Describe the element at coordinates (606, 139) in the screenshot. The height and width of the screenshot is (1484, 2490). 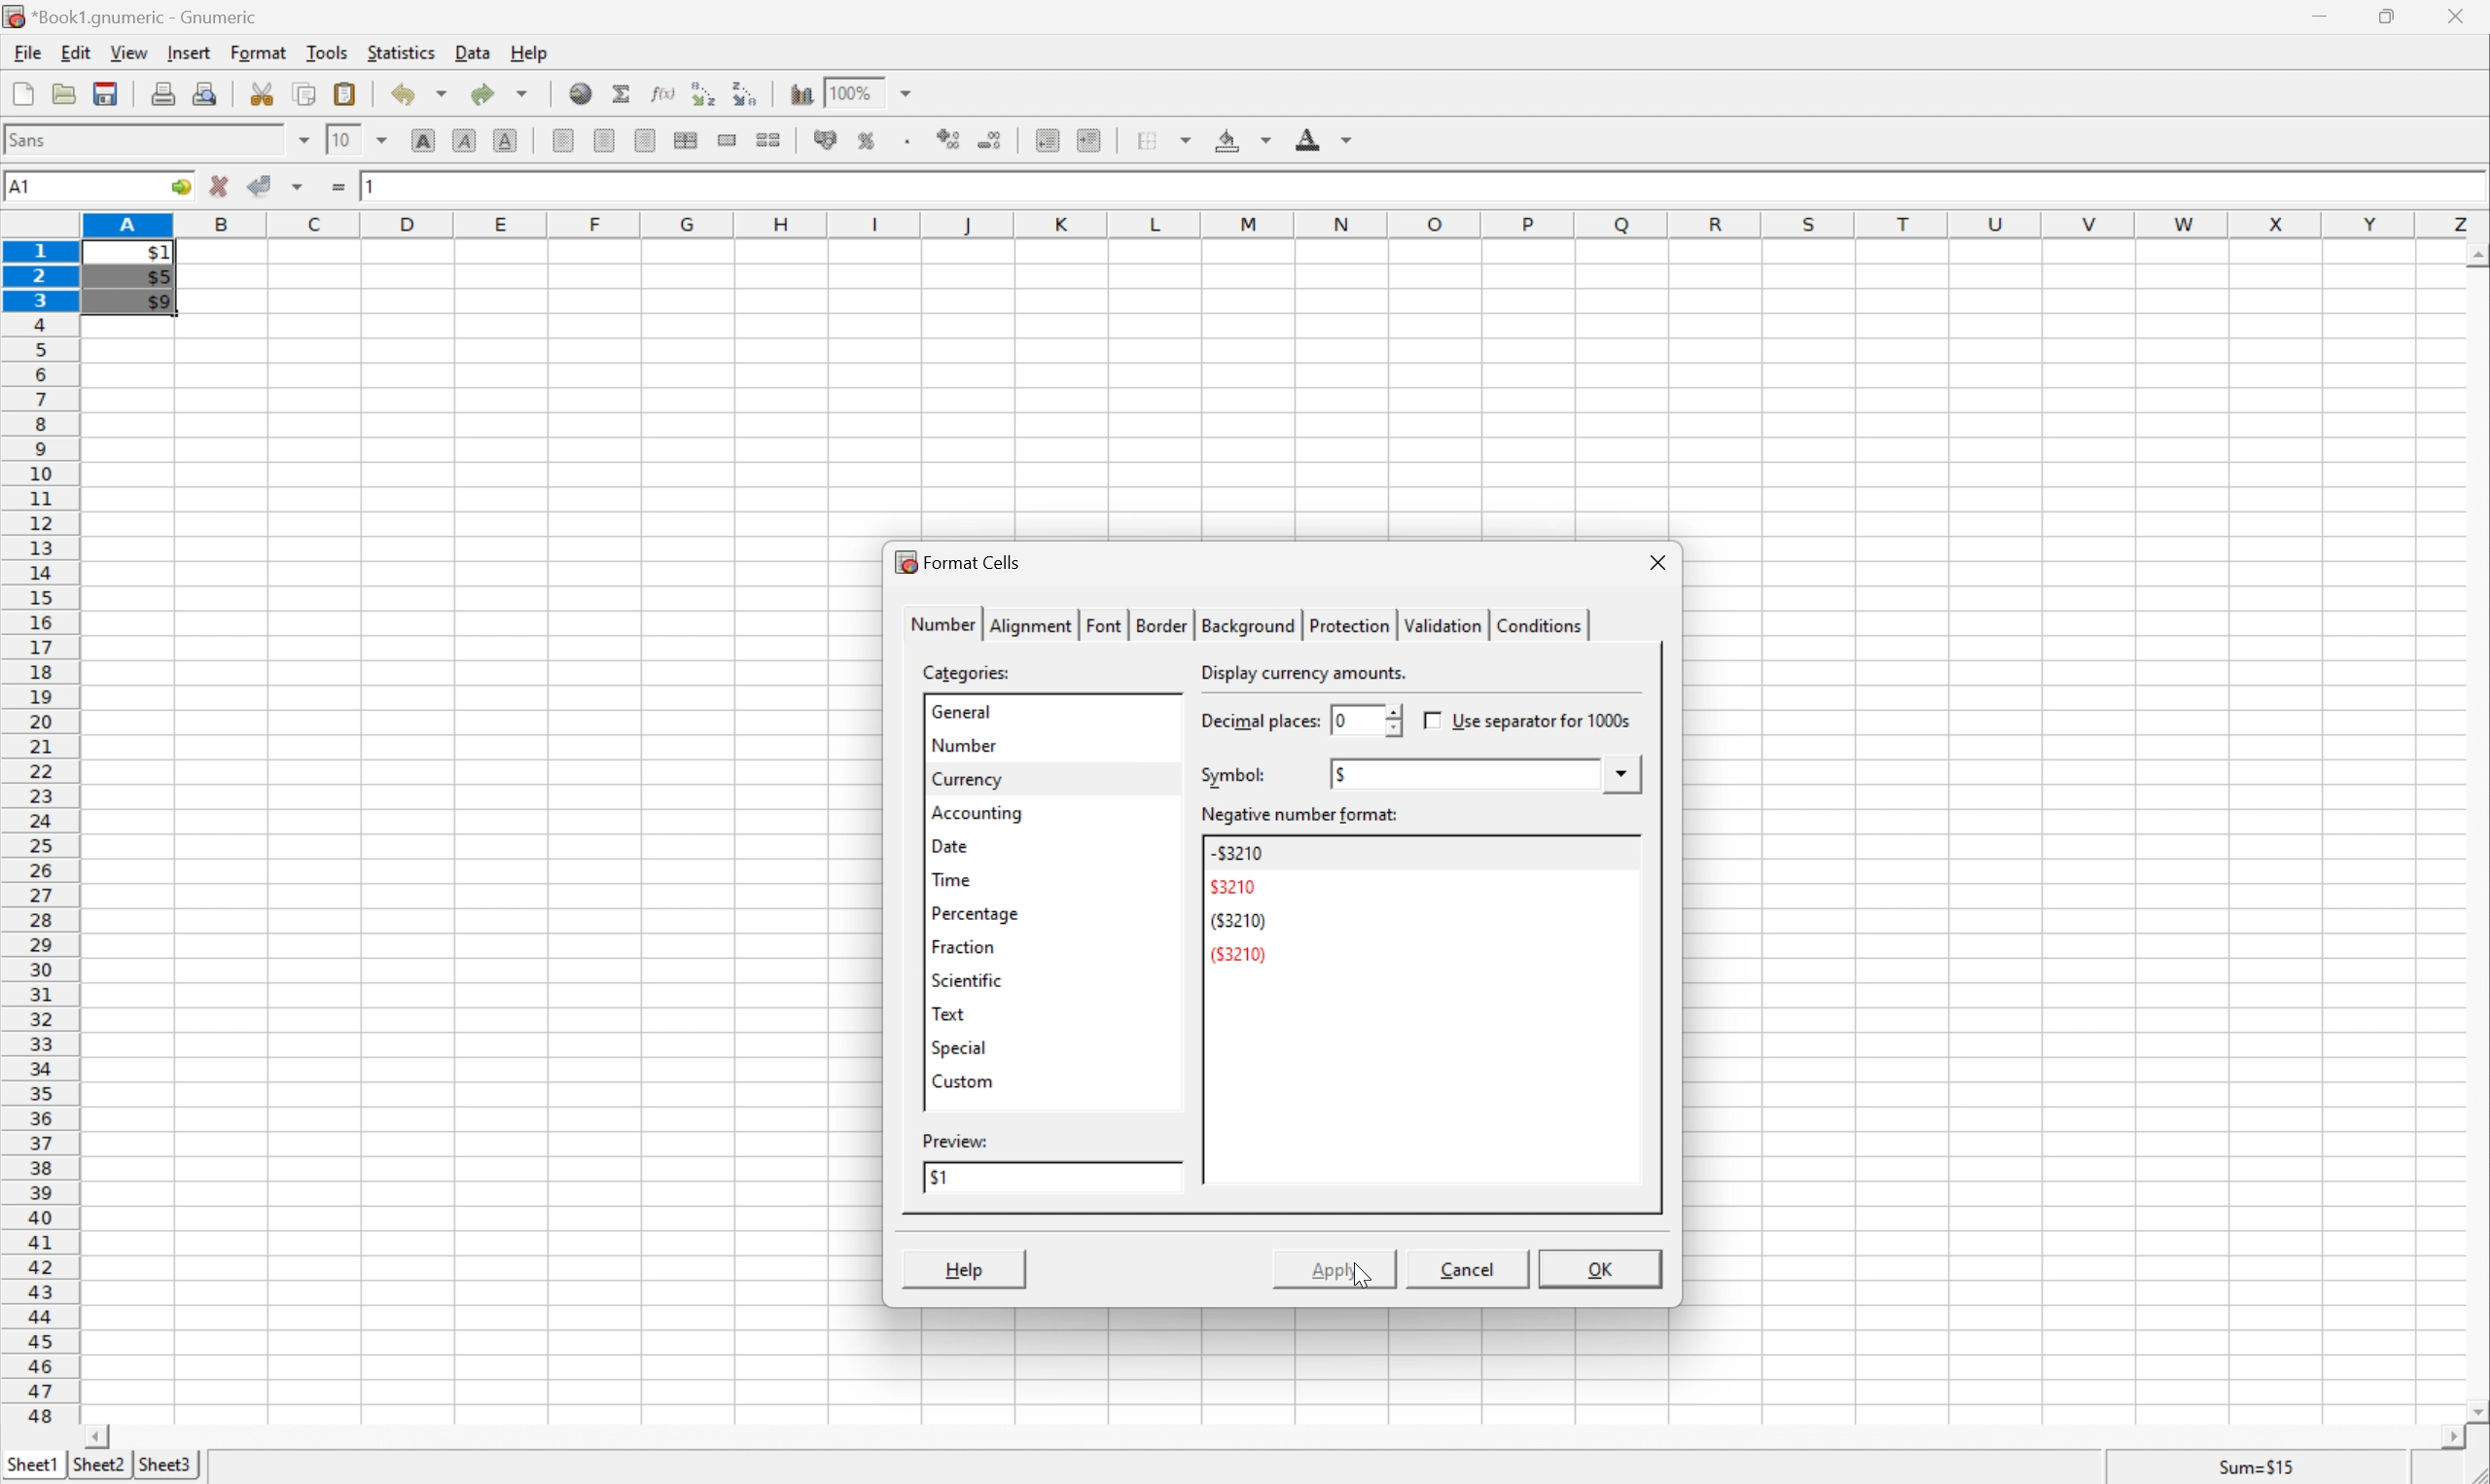
I see `align center` at that location.